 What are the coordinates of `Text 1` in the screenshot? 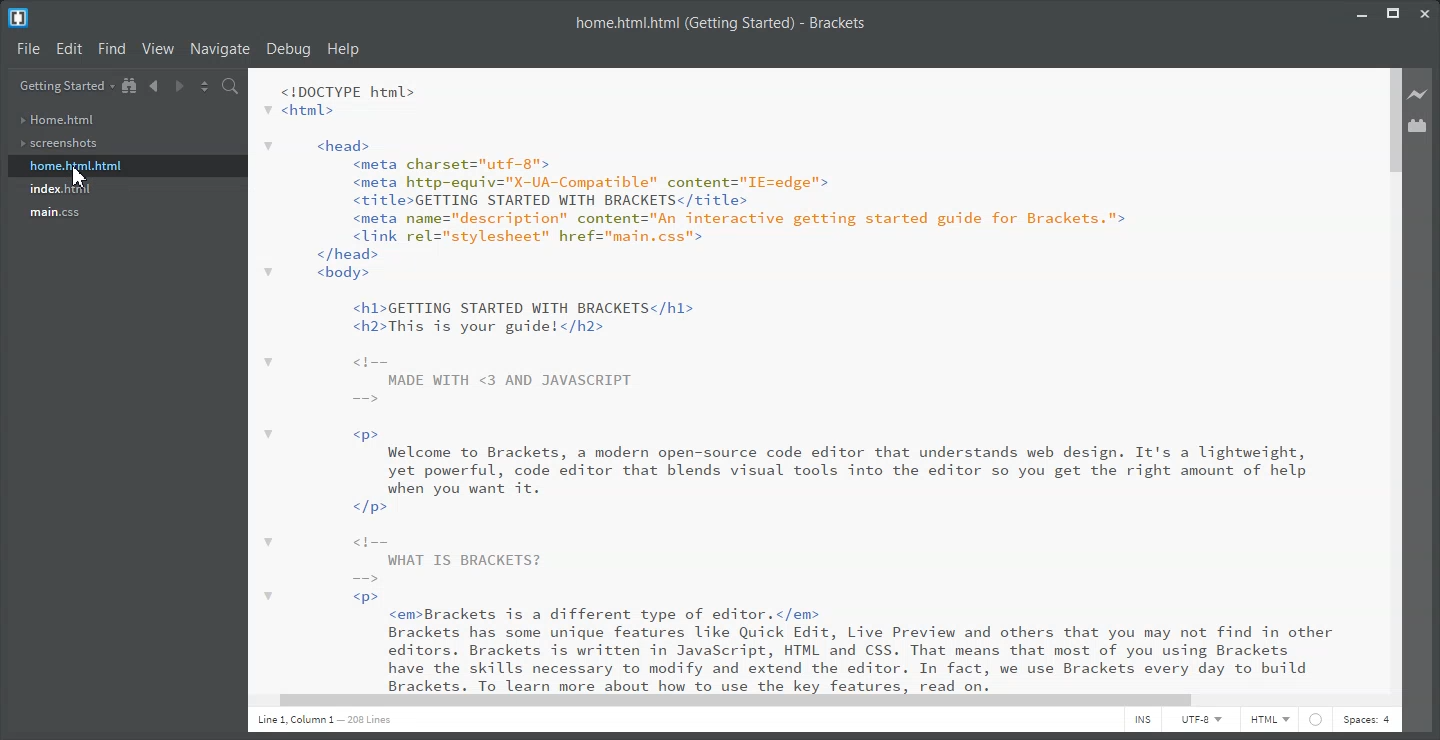 It's located at (722, 23).